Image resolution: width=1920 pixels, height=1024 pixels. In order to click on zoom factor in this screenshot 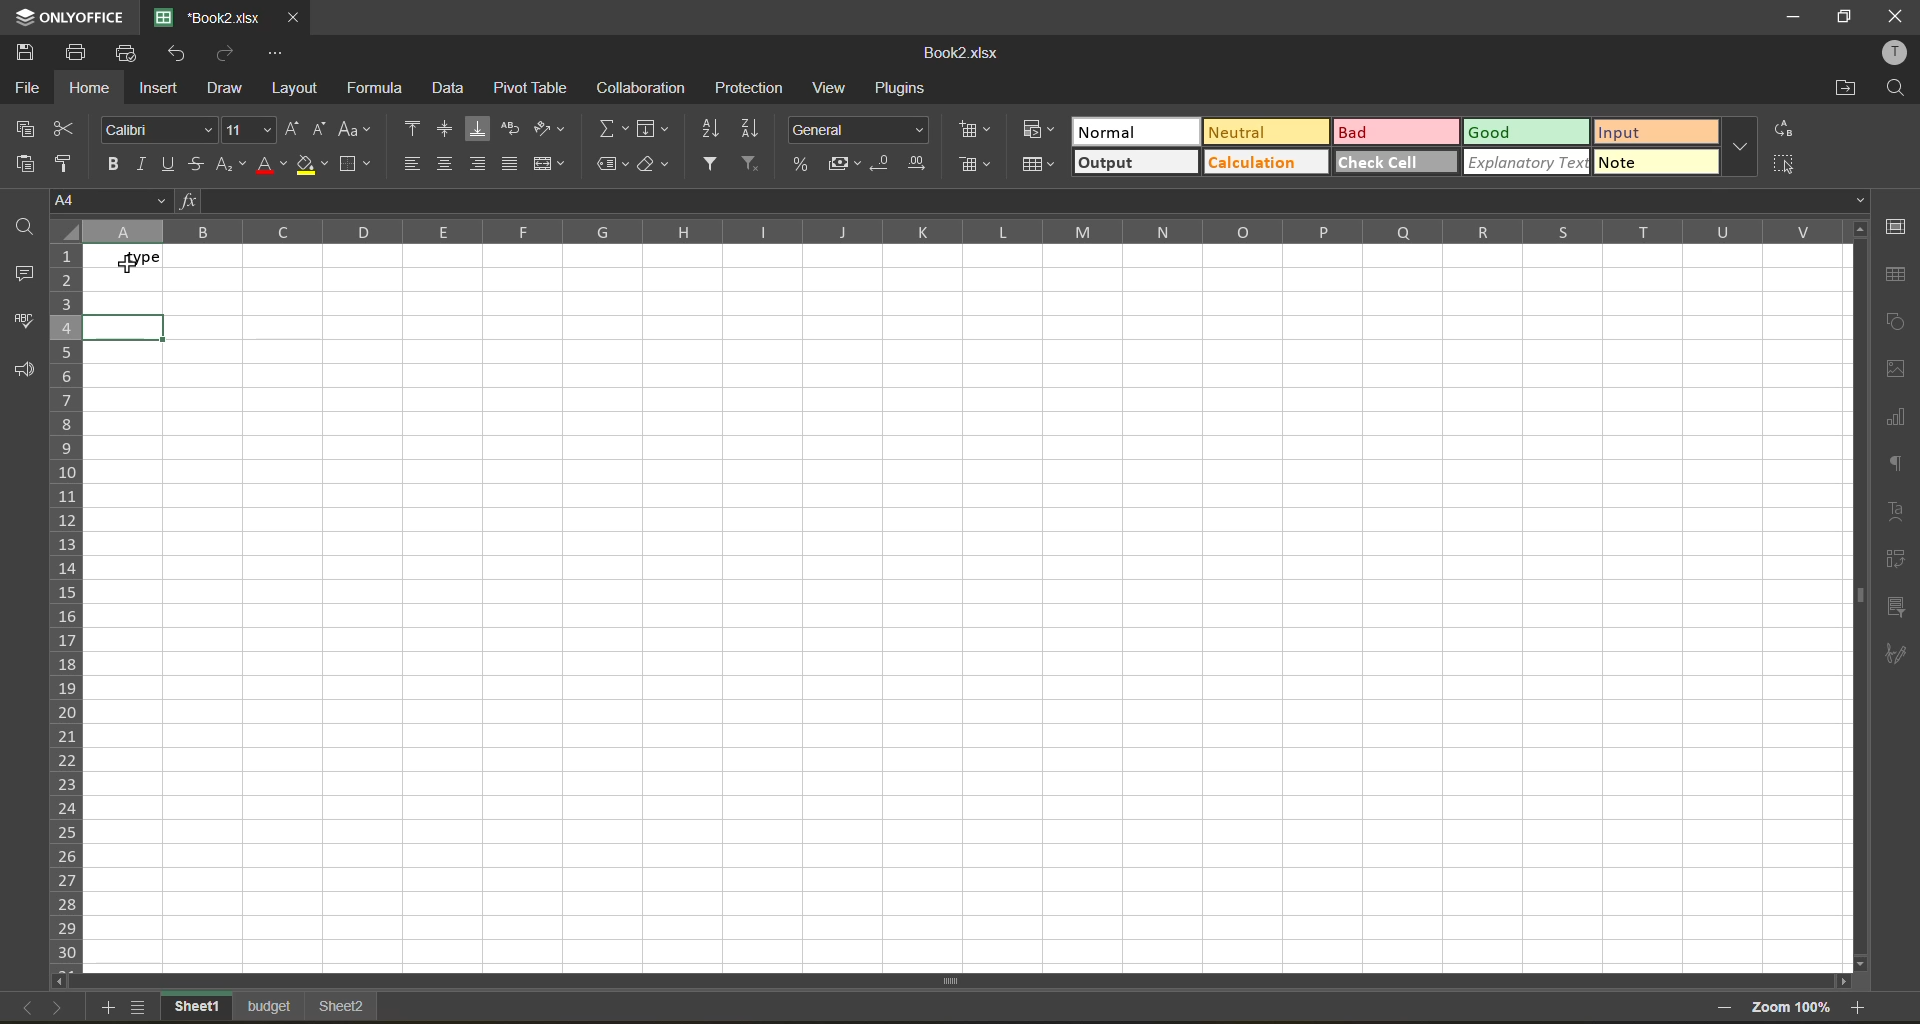, I will do `click(1794, 1009)`.